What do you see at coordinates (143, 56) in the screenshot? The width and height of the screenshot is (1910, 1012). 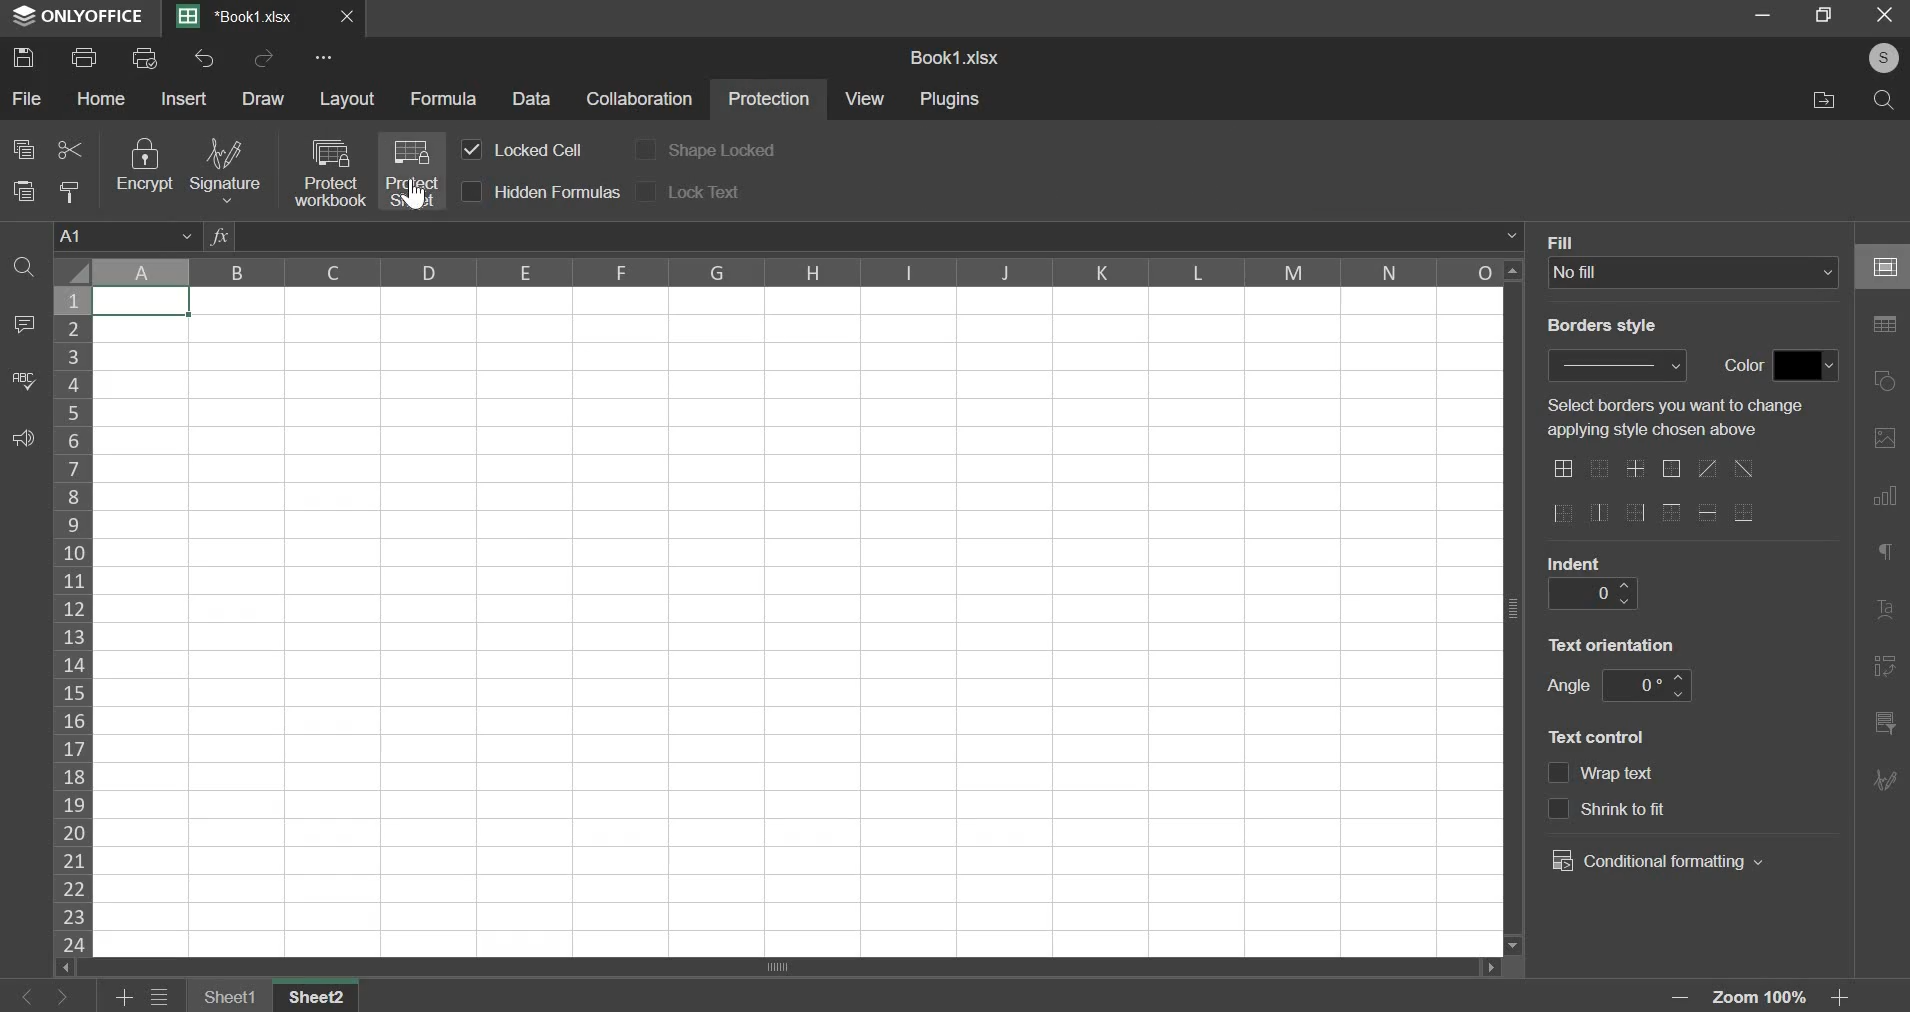 I see `print preview` at bounding box center [143, 56].